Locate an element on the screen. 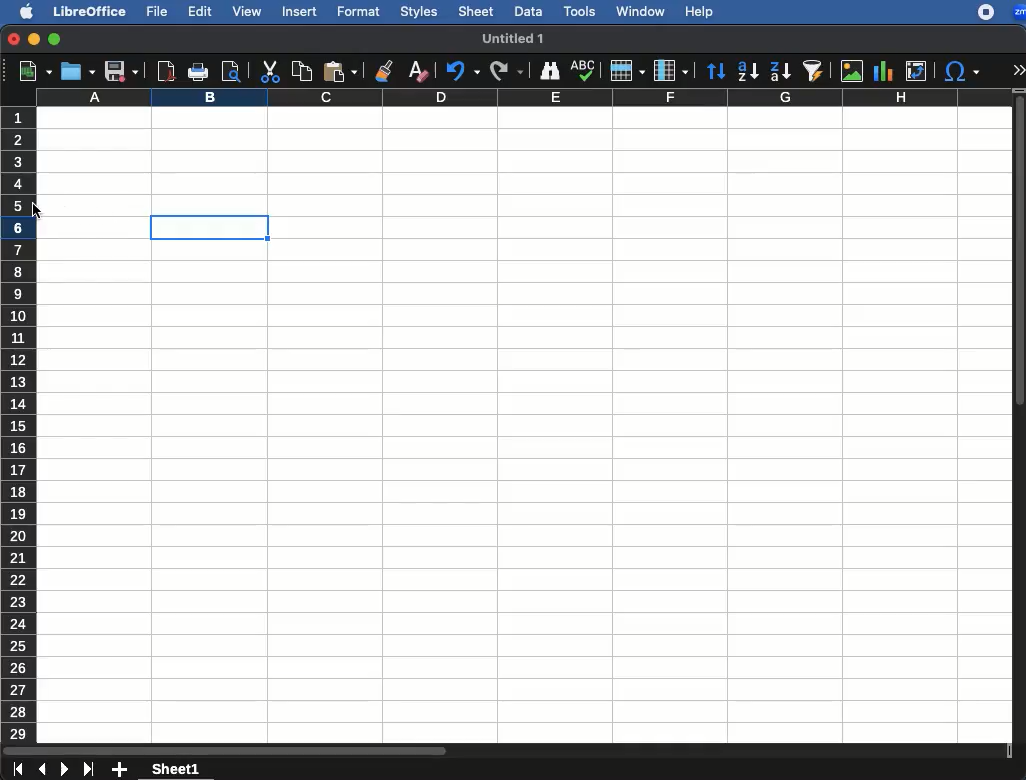 This screenshot has height=780, width=1026. window is located at coordinates (641, 10).